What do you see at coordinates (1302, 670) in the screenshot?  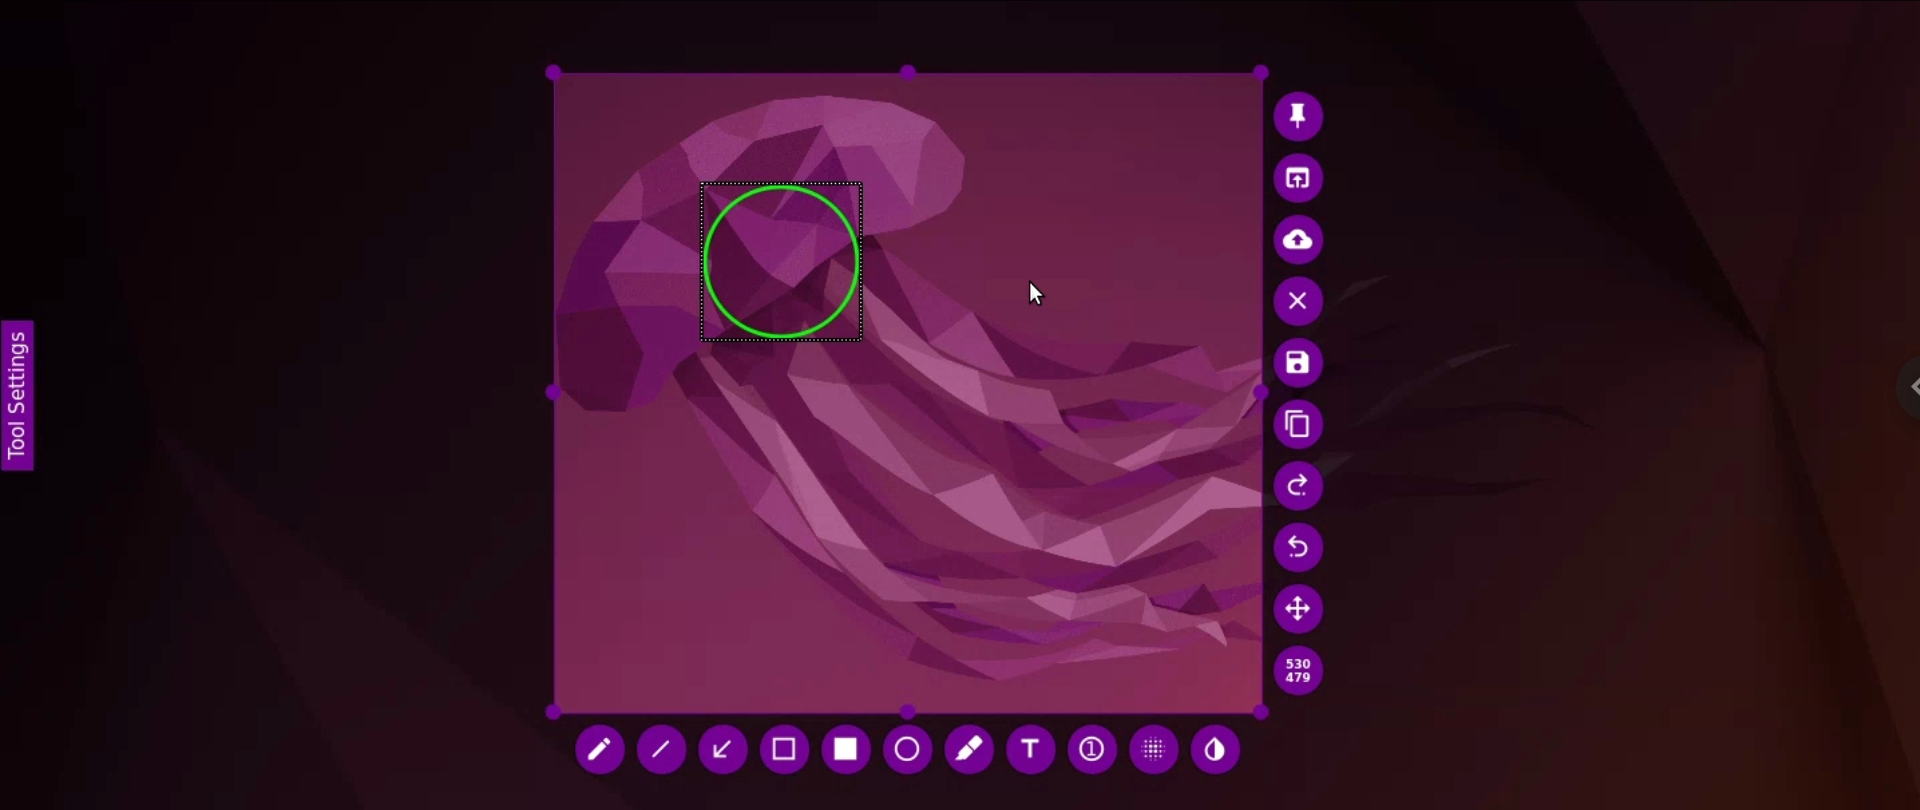 I see `dimensions` at bounding box center [1302, 670].